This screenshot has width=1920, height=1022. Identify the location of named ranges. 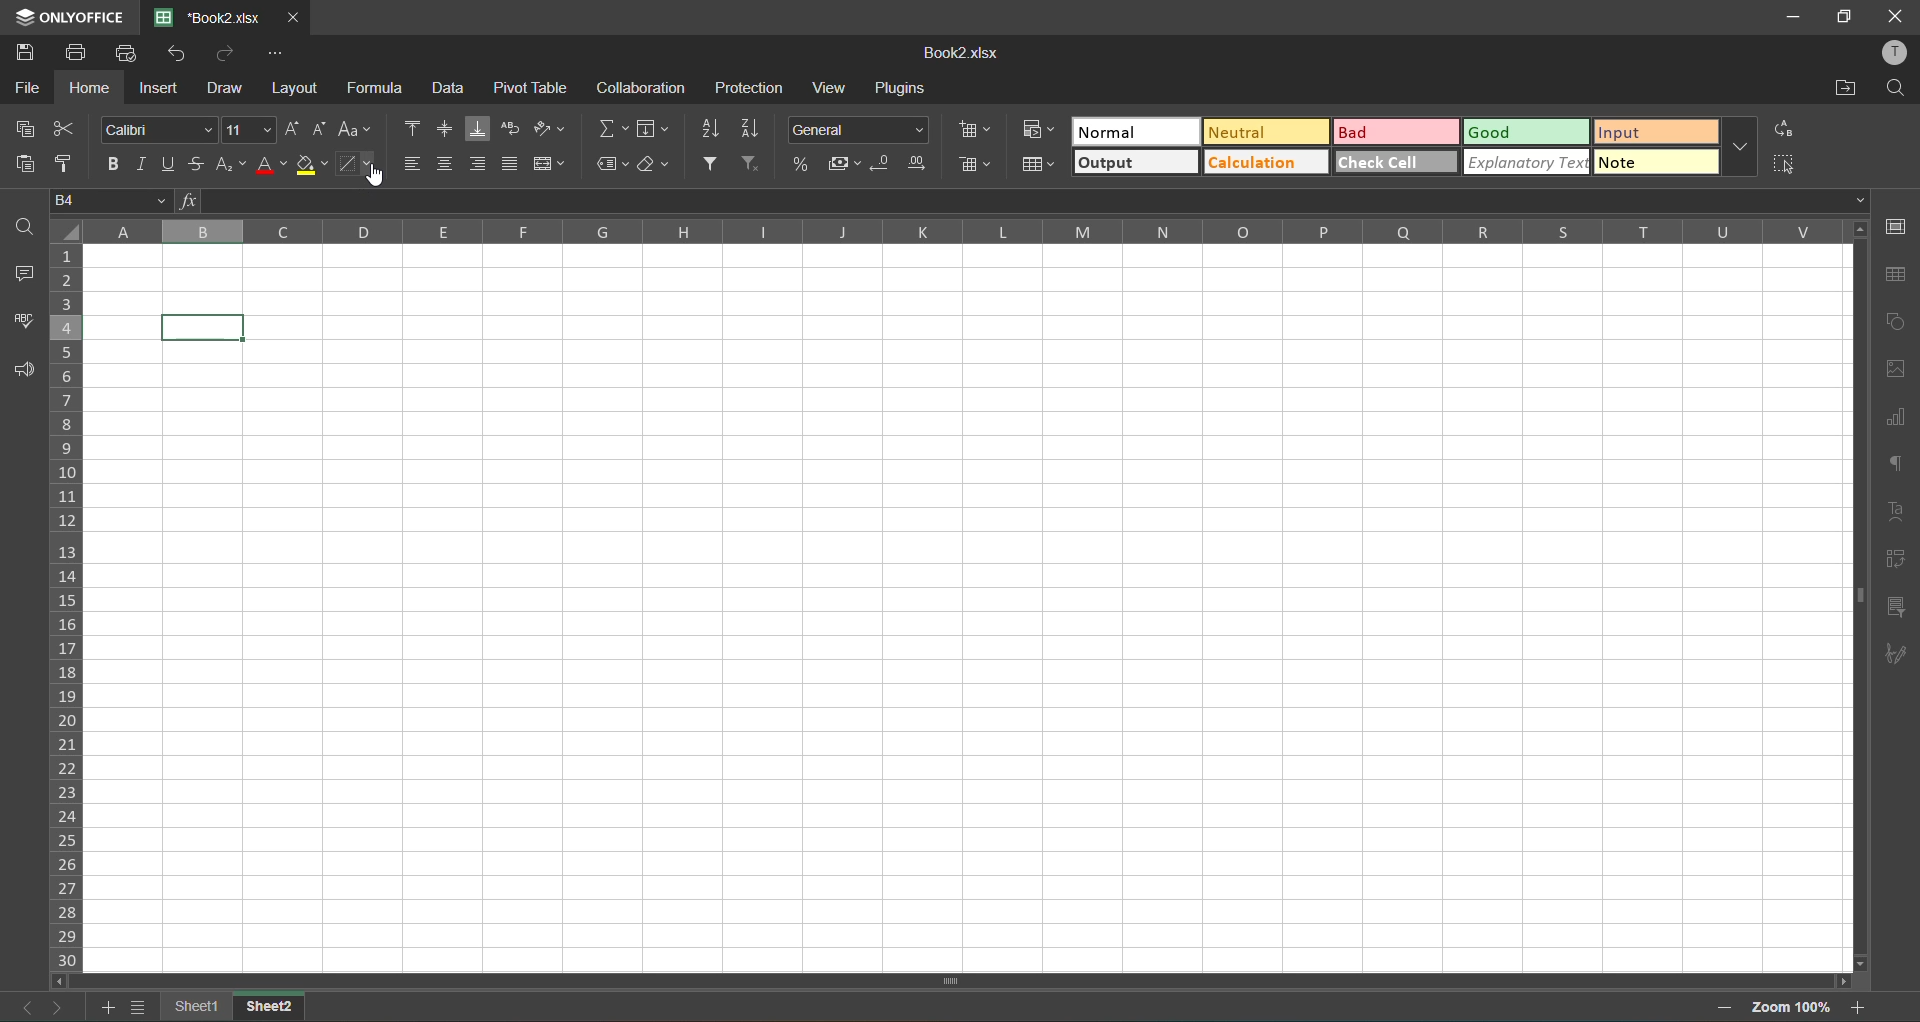
(614, 165).